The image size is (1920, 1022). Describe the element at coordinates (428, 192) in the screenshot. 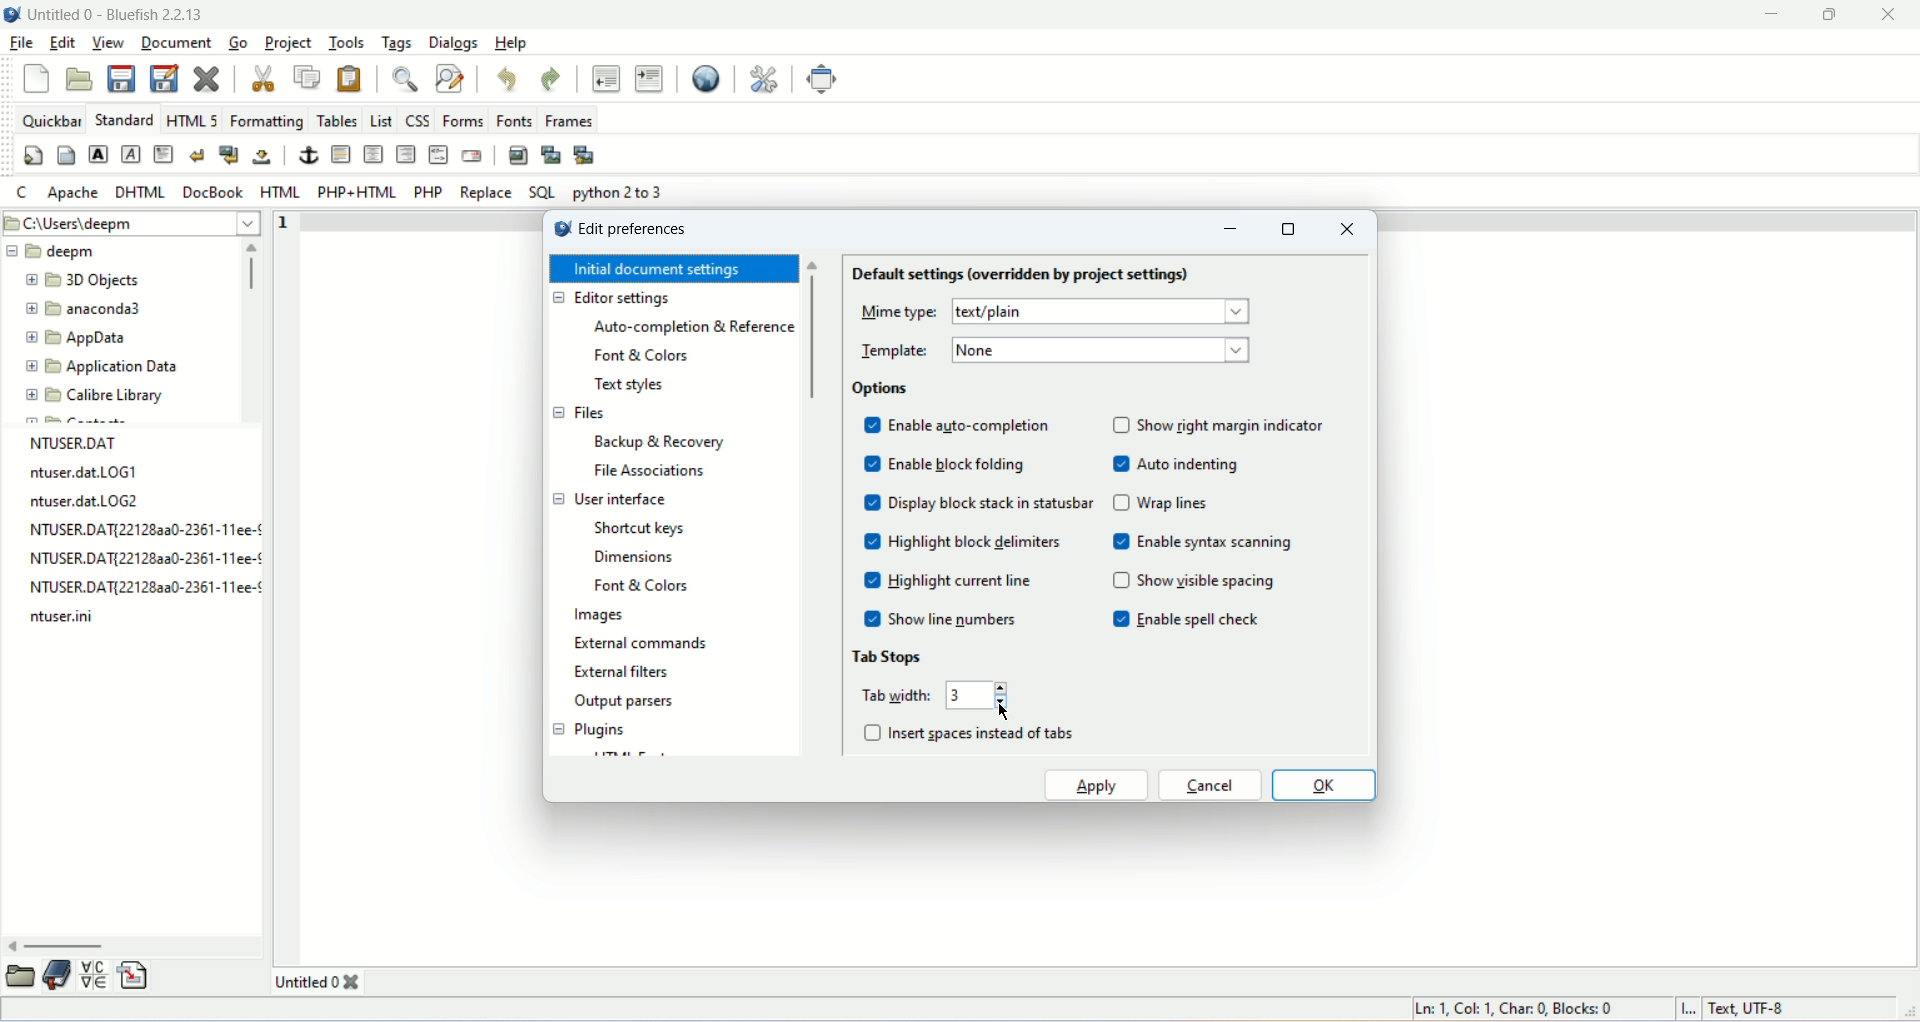

I see `PHP` at that location.